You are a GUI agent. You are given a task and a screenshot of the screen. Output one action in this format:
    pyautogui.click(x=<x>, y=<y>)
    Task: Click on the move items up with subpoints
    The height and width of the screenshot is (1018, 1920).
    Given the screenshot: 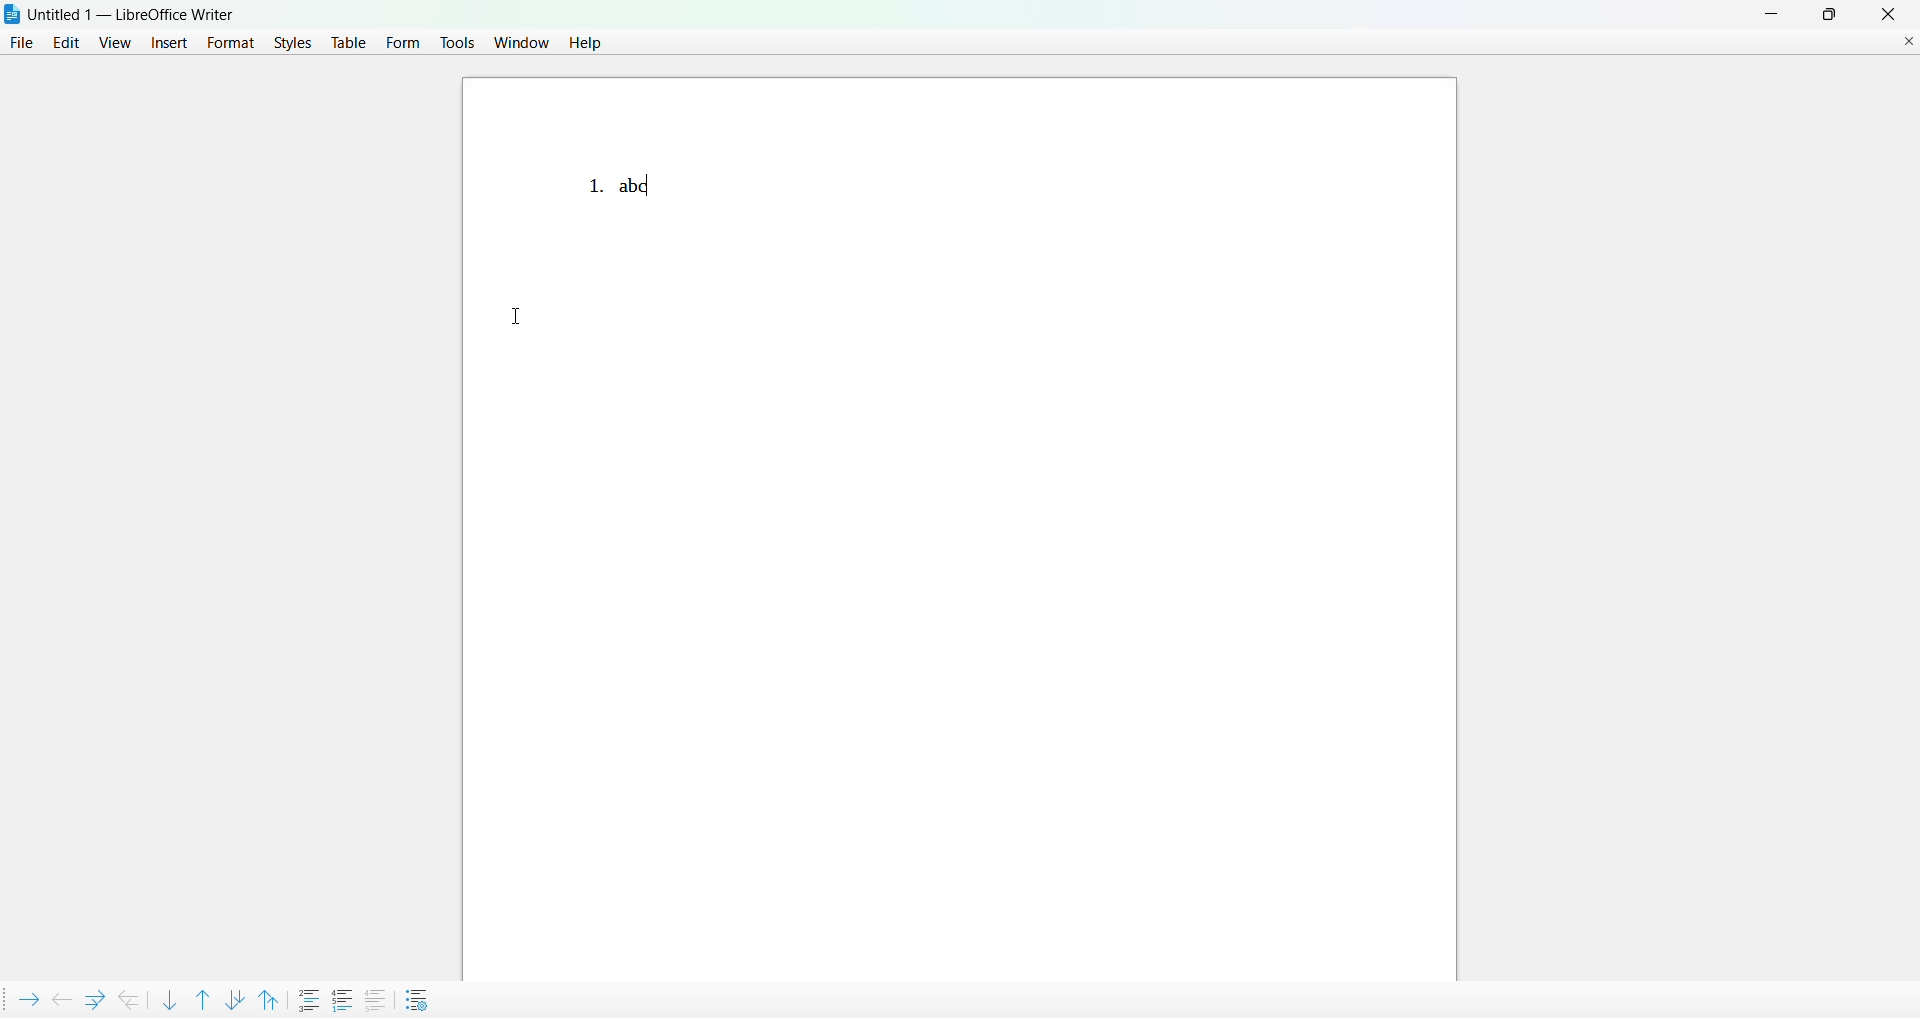 What is the action you would take?
    pyautogui.click(x=274, y=998)
    